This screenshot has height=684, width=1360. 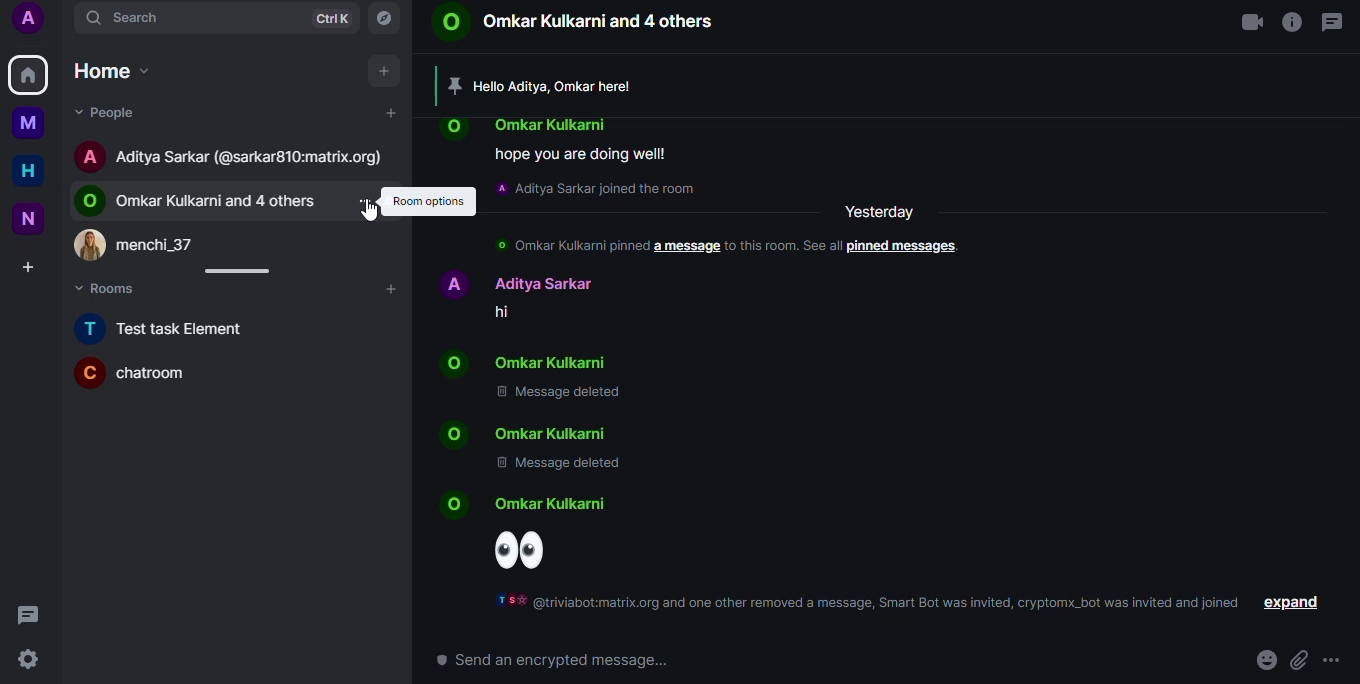 I want to click on O  Omkar Kulkarni, so click(x=556, y=363).